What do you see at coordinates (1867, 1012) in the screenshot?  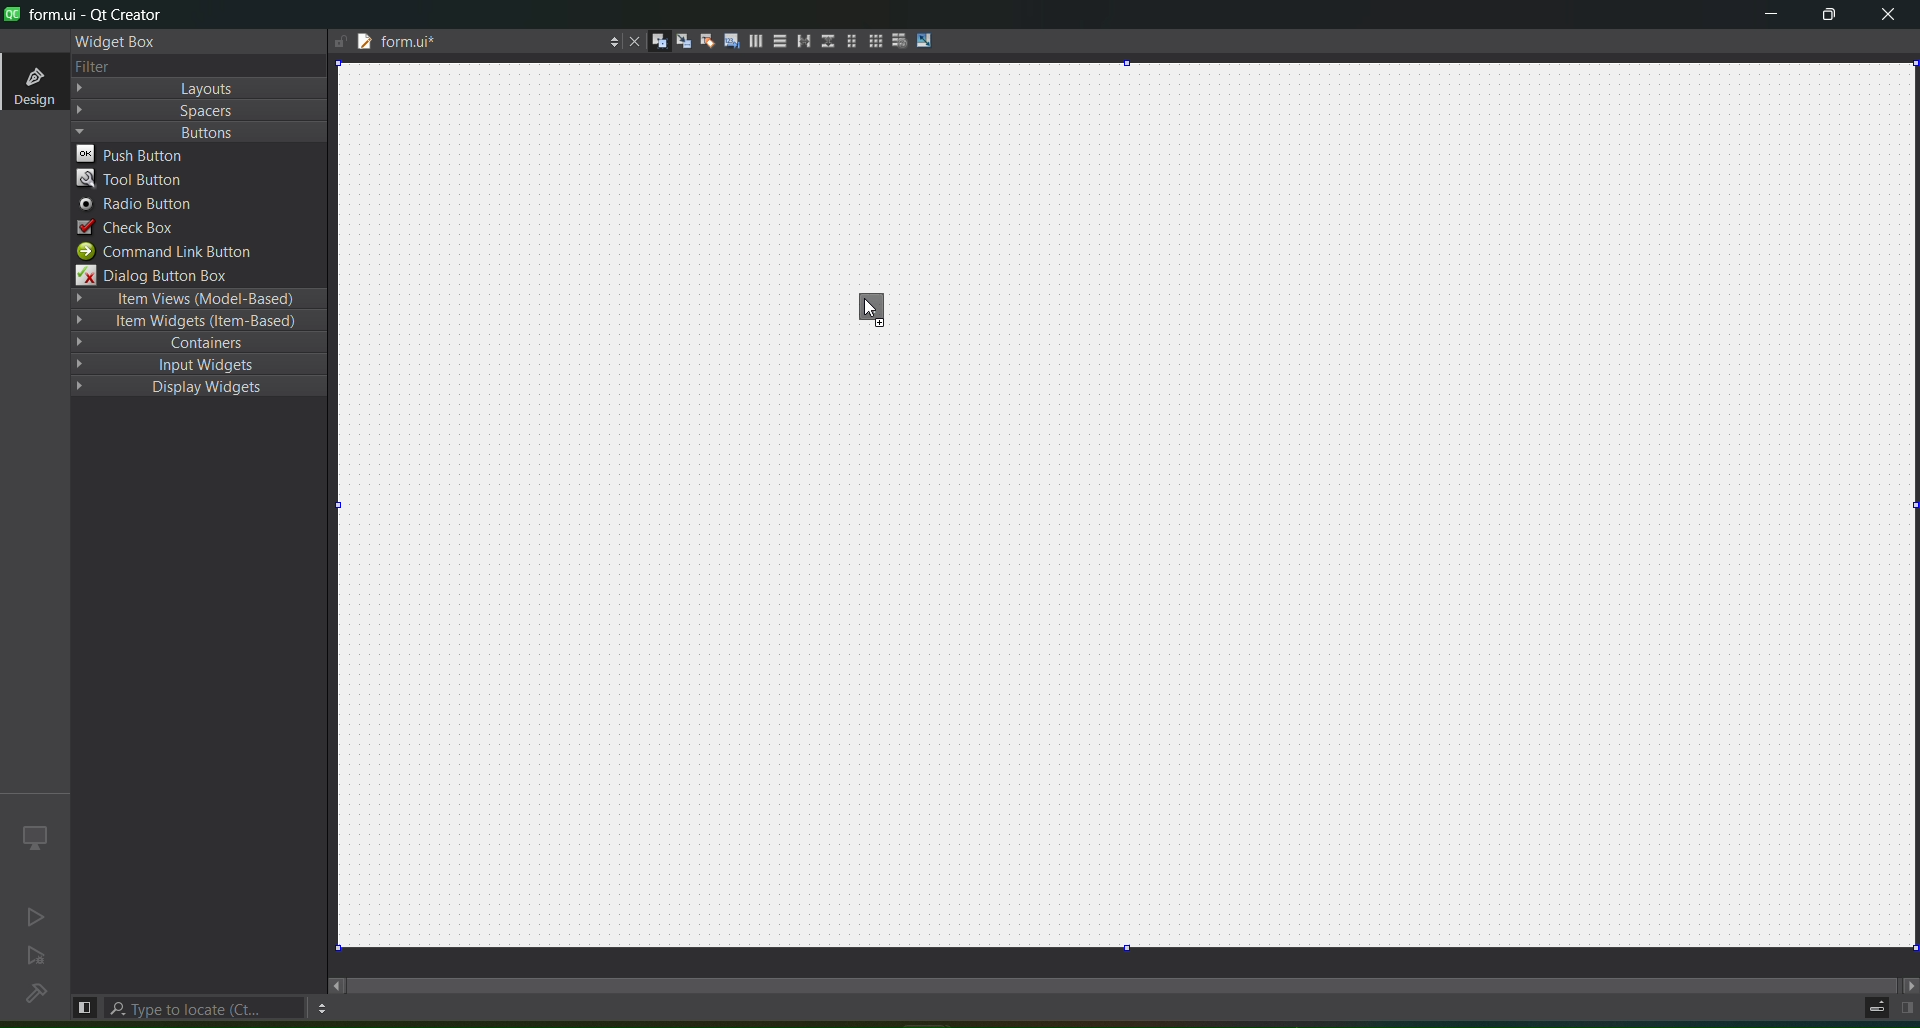 I see `progress details` at bounding box center [1867, 1012].